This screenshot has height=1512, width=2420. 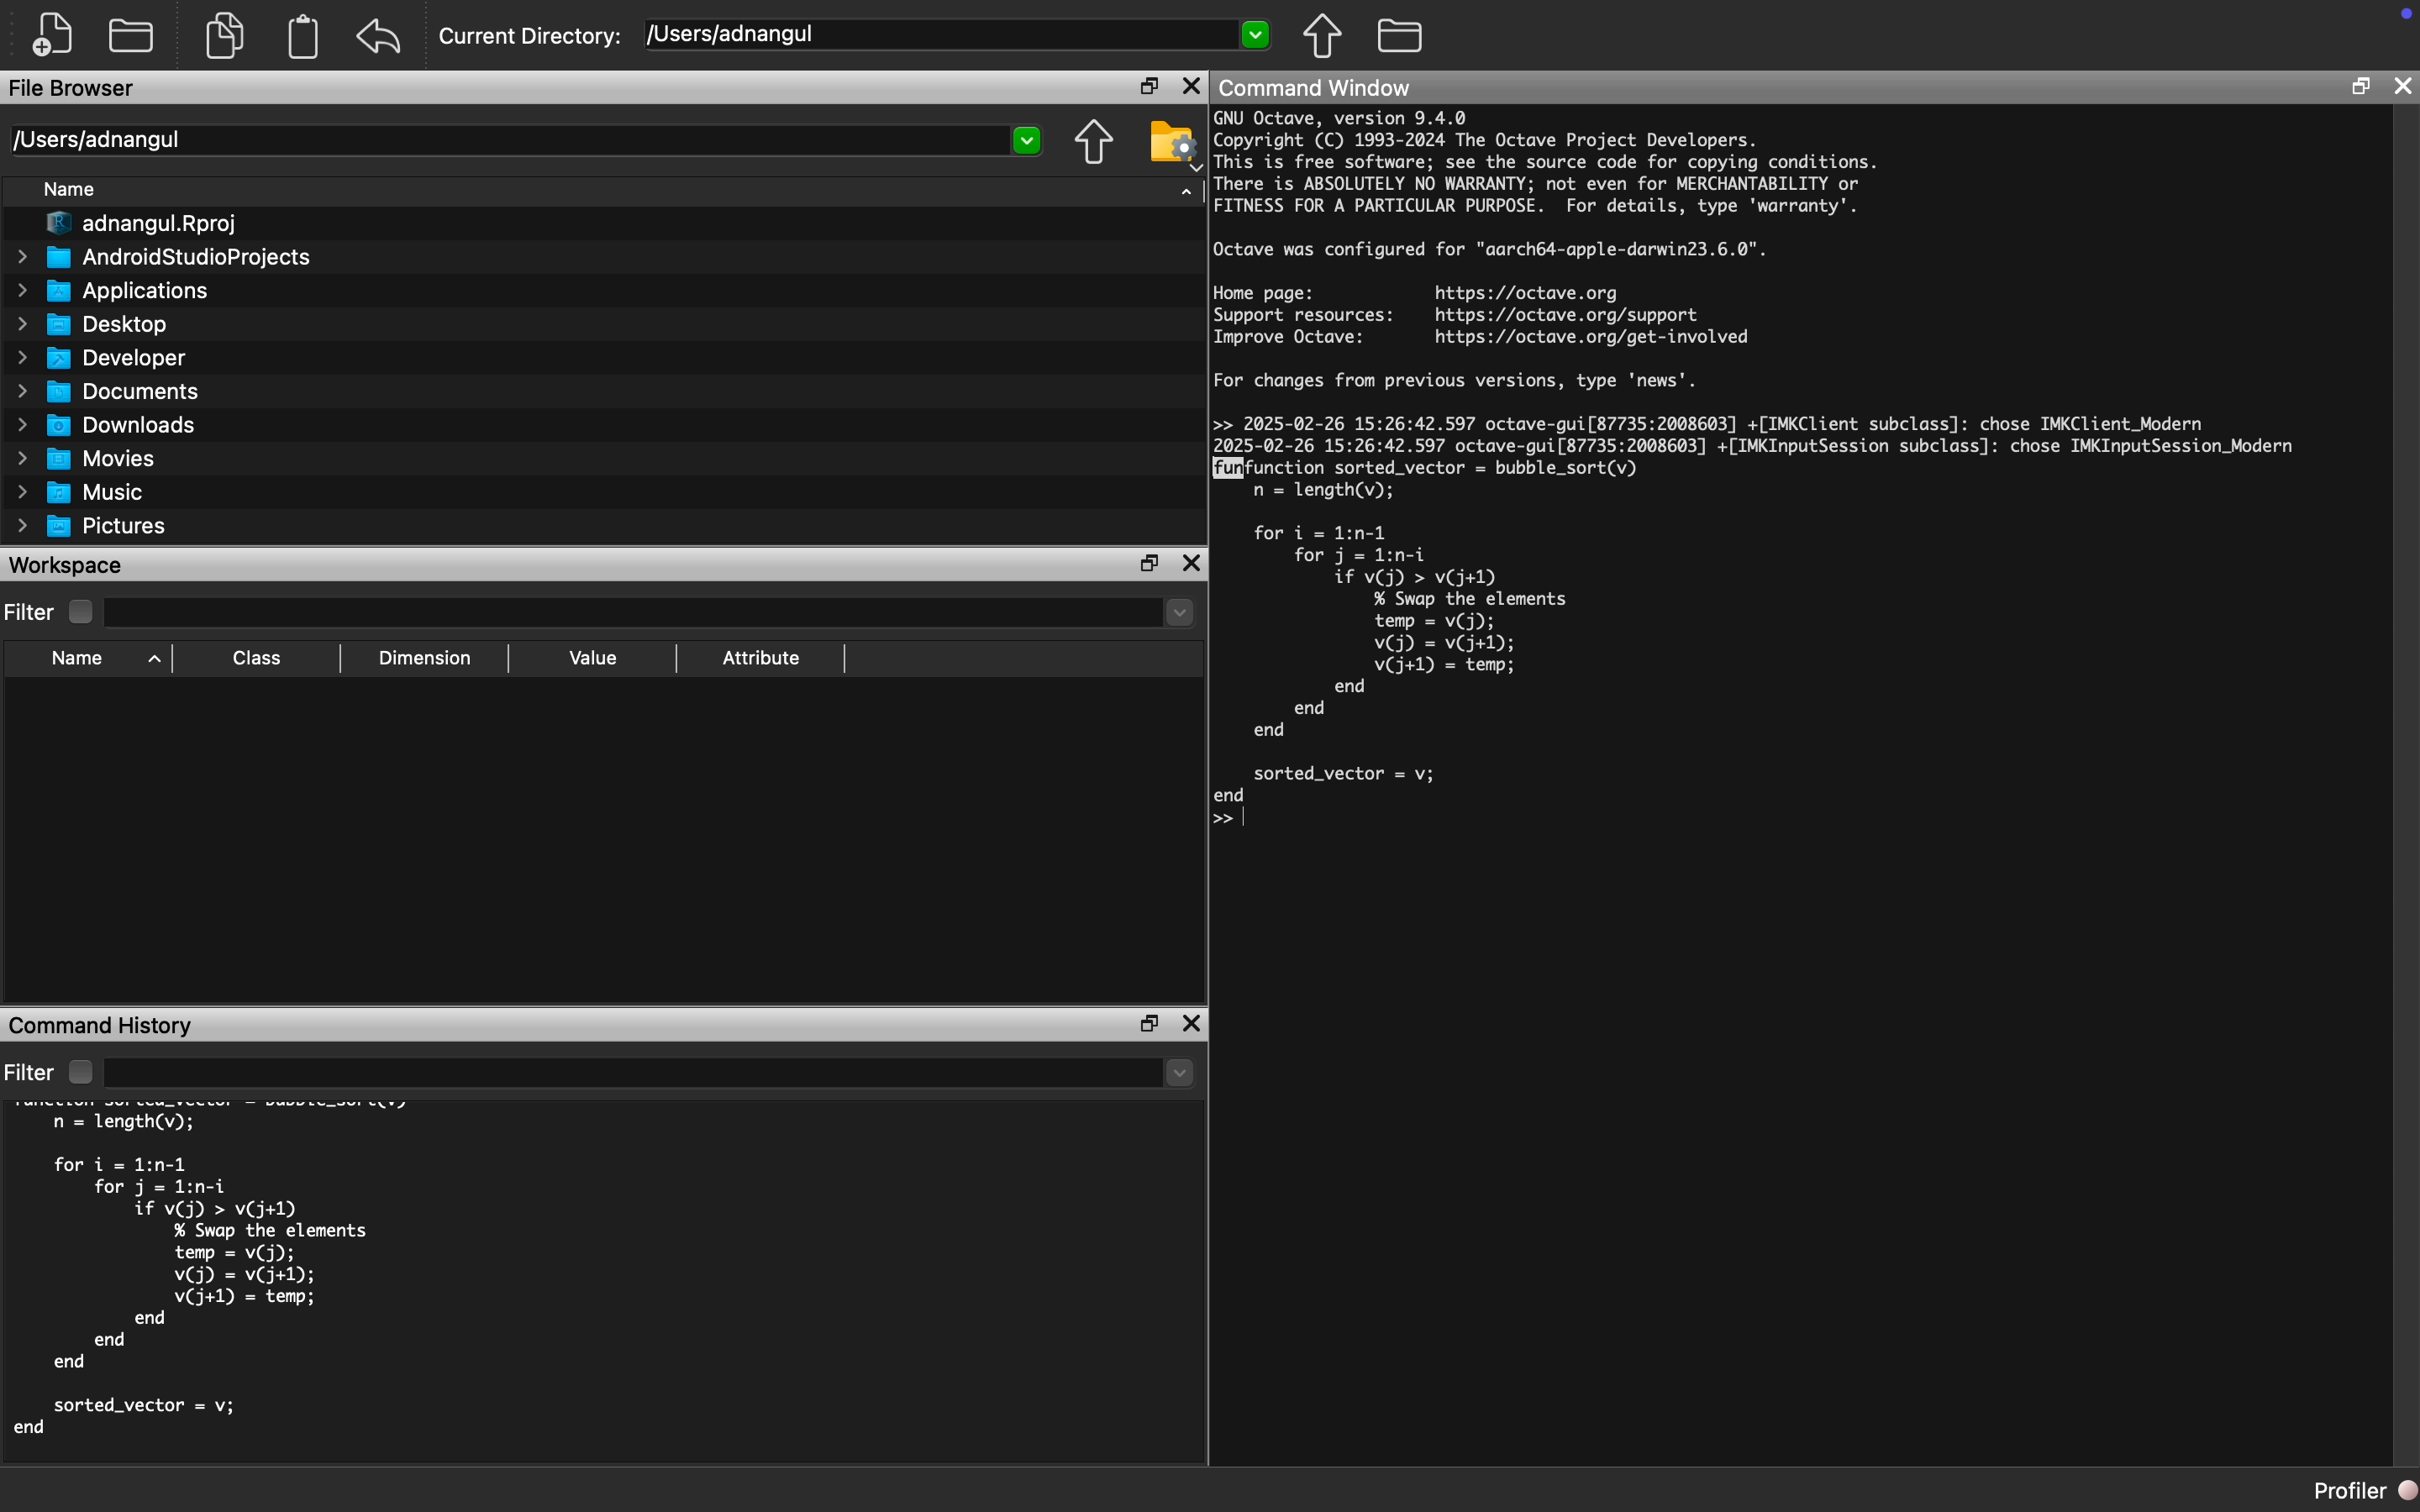 What do you see at coordinates (133, 35) in the screenshot?
I see `Folder` at bounding box center [133, 35].